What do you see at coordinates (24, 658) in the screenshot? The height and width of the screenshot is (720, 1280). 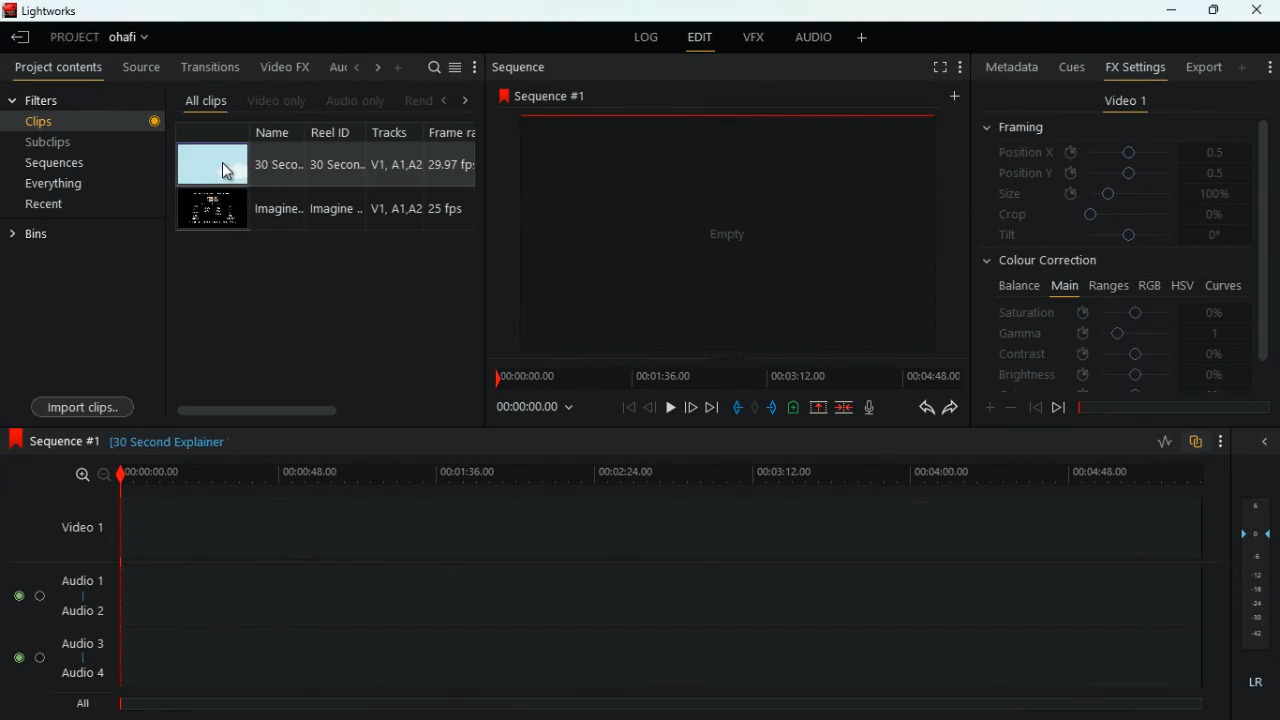 I see `Audio` at bounding box center [24, 658].